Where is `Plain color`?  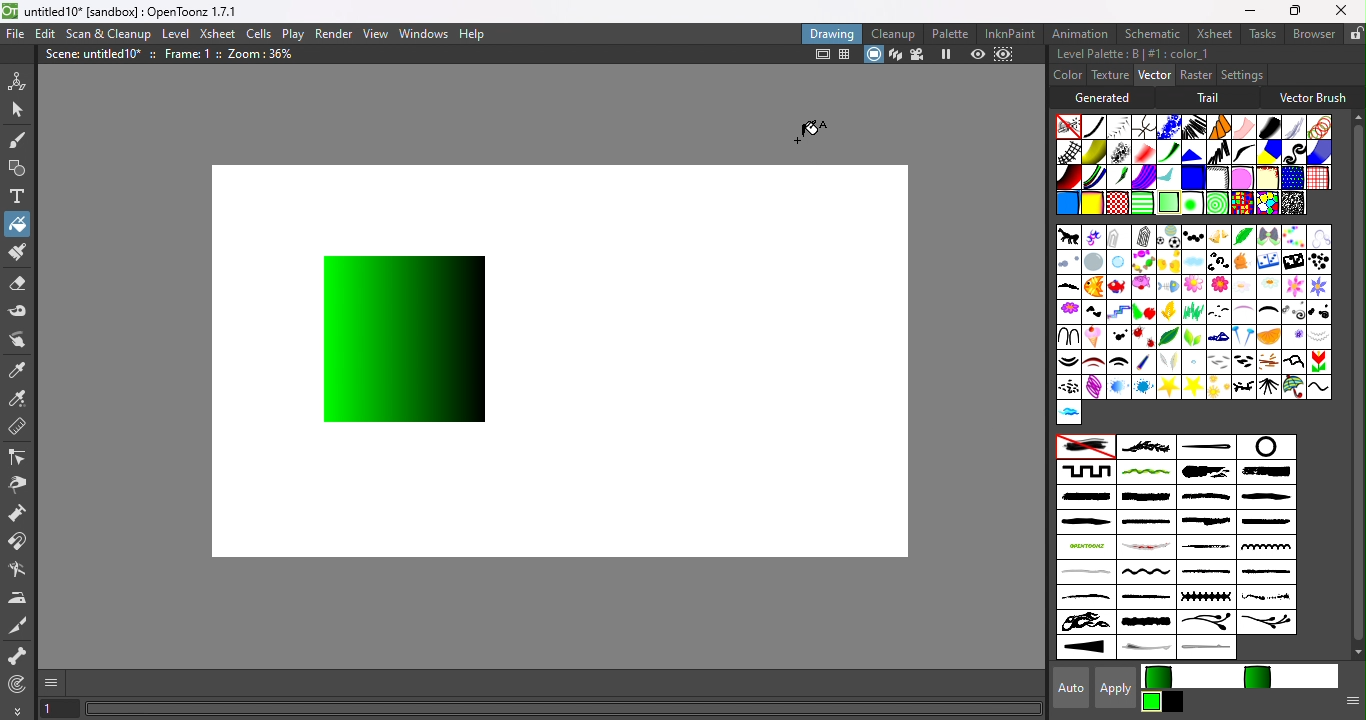 Plain color is located at coordinates (1069, 126).